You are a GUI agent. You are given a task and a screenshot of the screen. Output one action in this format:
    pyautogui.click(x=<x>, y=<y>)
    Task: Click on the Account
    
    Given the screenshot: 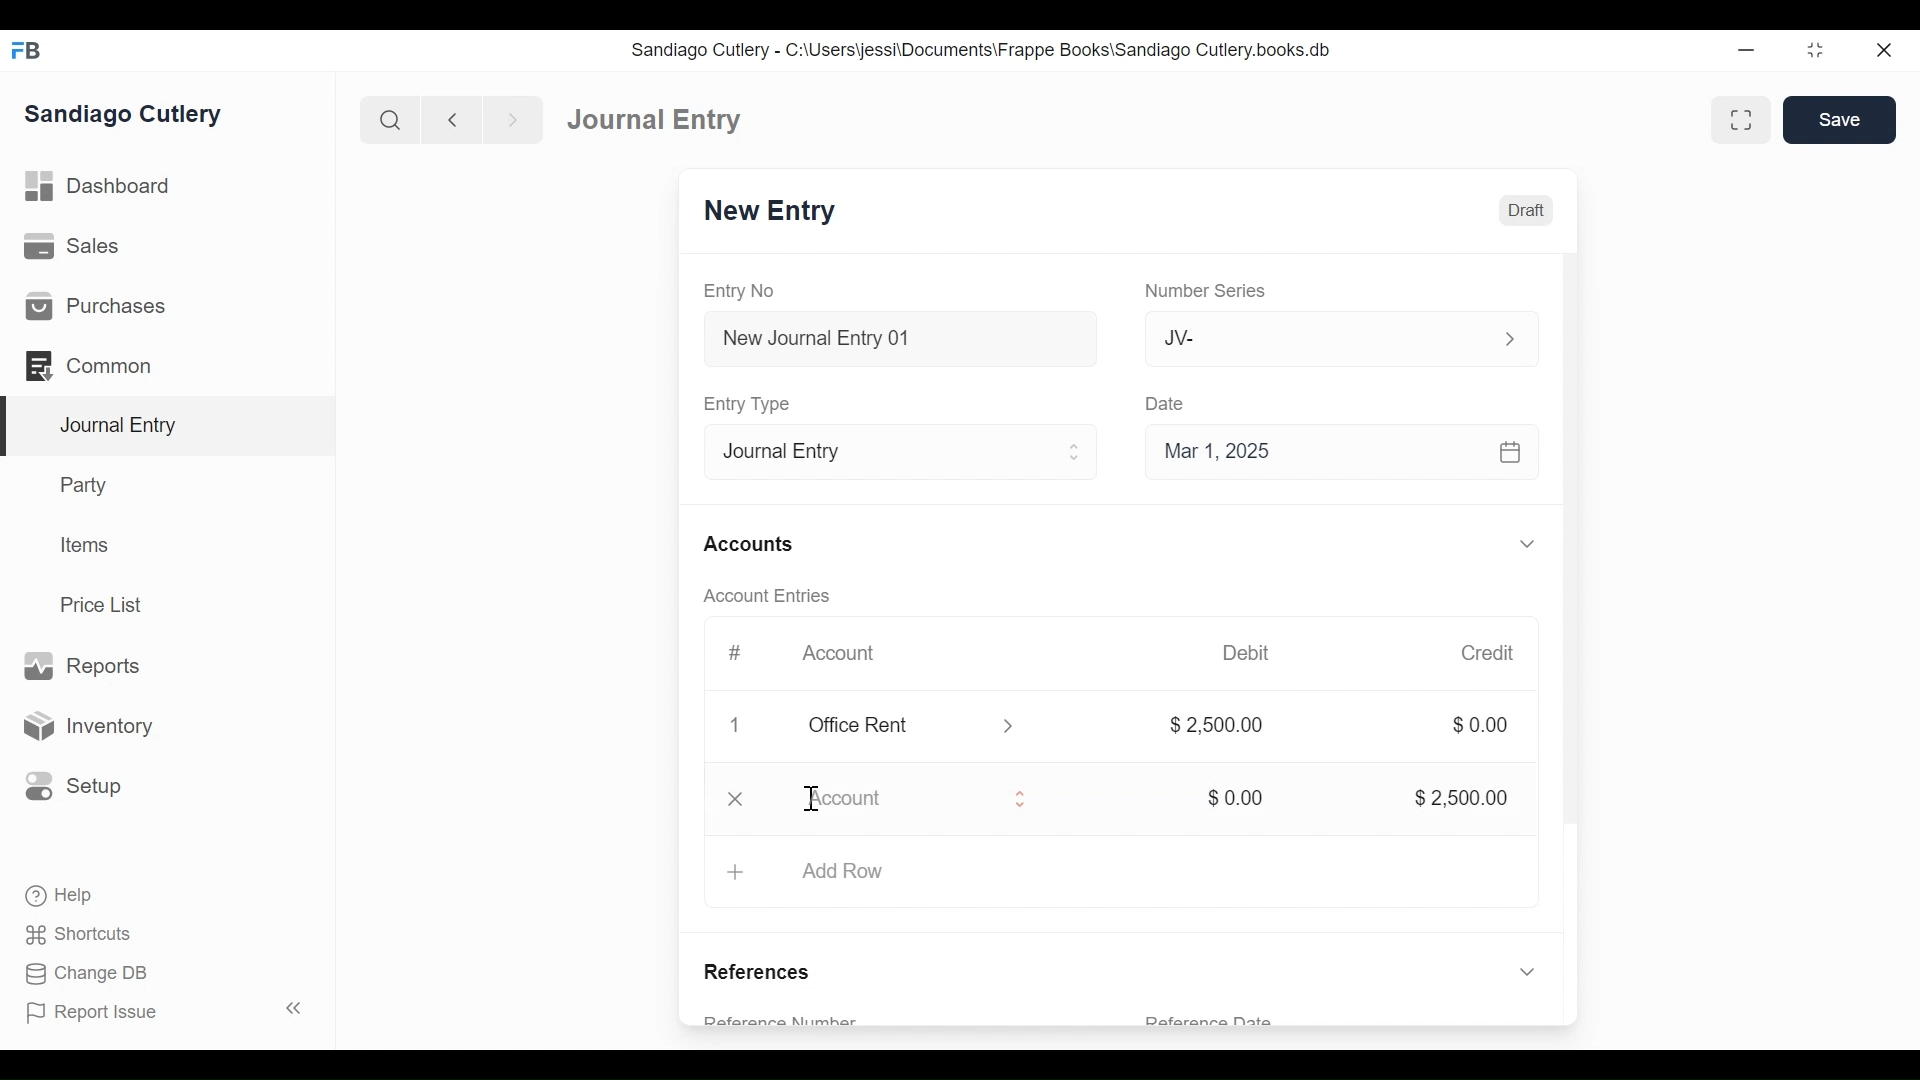 What is the action you would take?
    pyautogui.click(x=838, y=654)
    